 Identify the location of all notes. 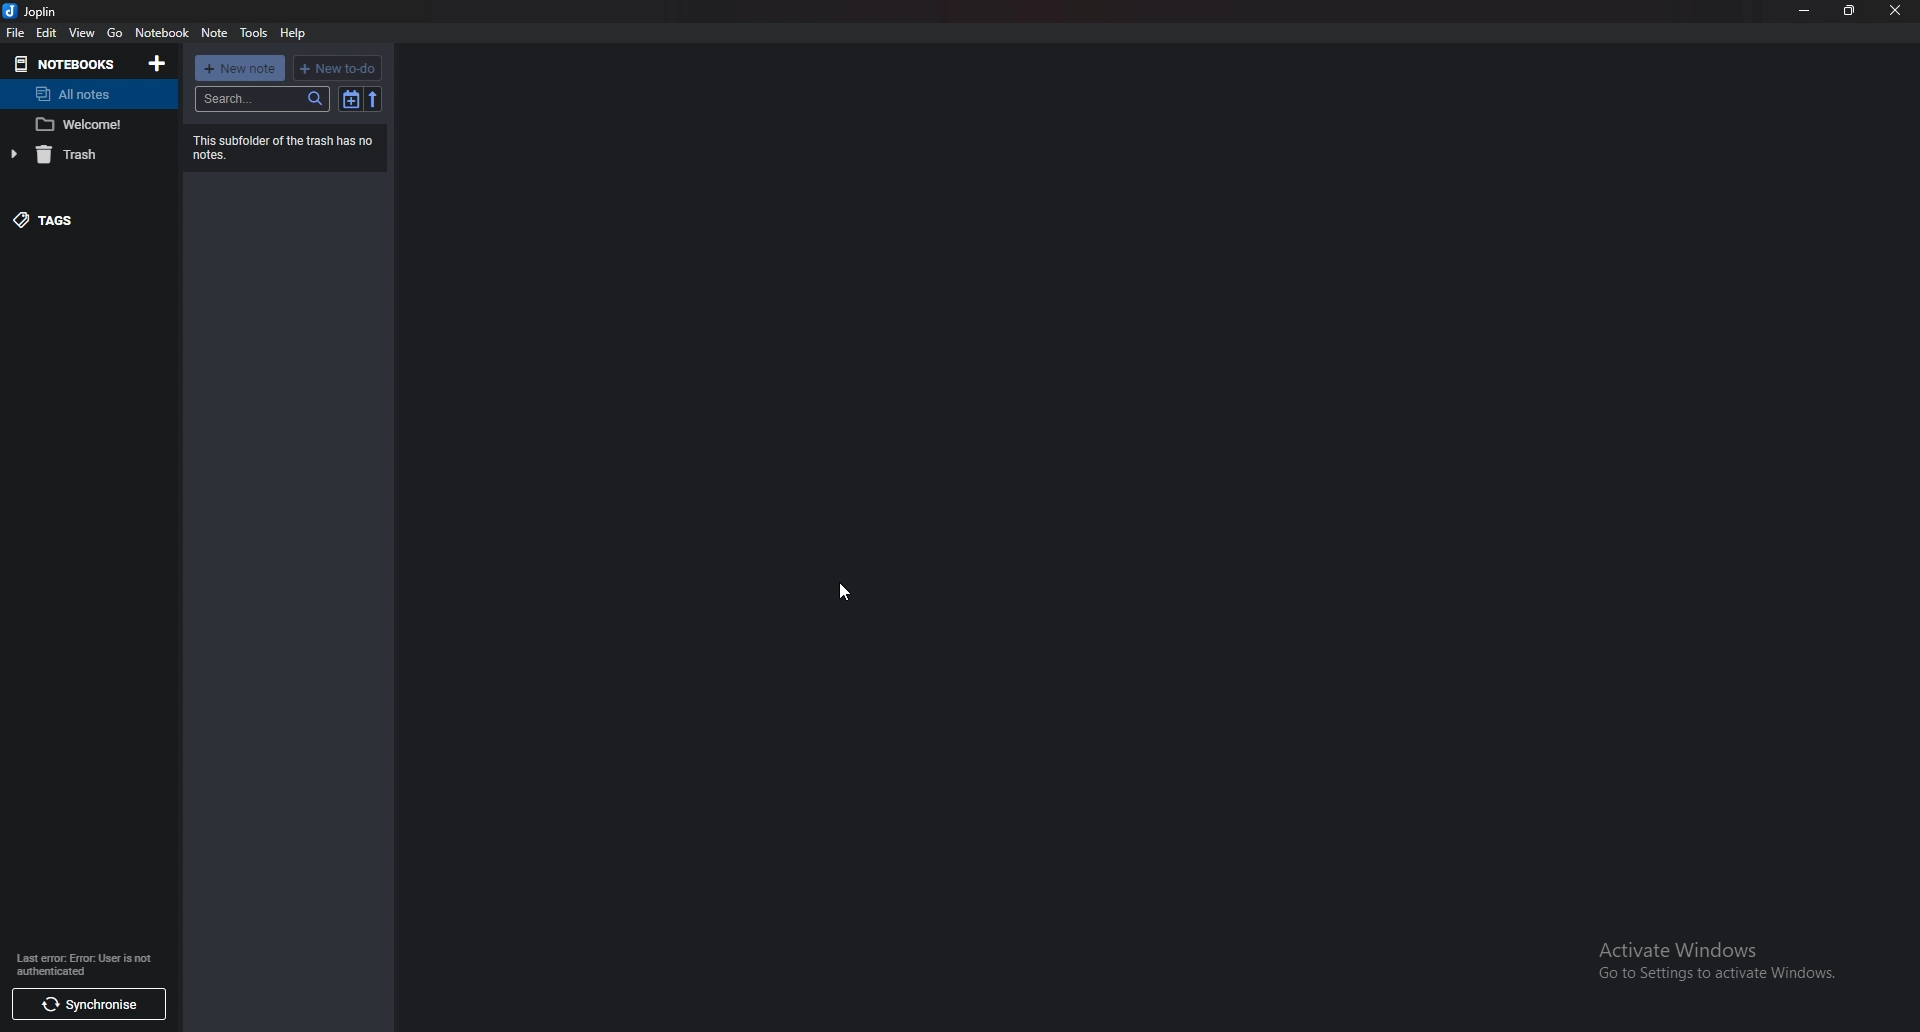
(84, 95).